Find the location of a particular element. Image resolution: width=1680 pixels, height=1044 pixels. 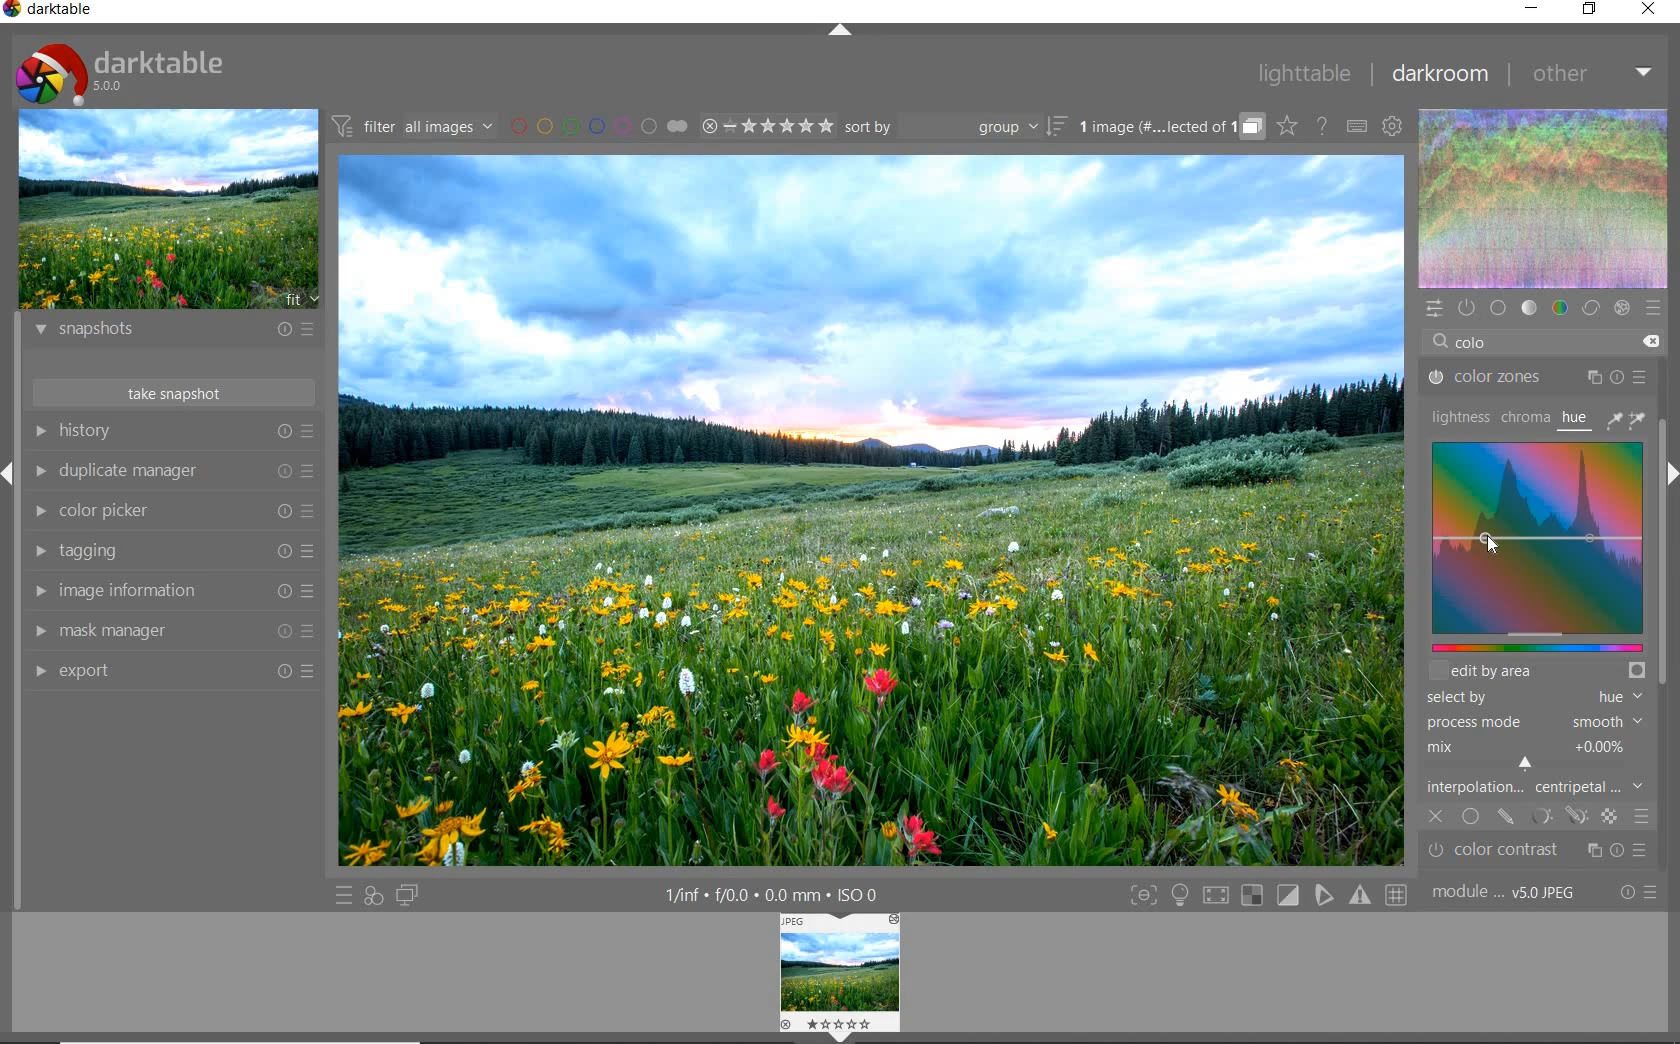

show global preferences is located at coordinates (1390, 126).